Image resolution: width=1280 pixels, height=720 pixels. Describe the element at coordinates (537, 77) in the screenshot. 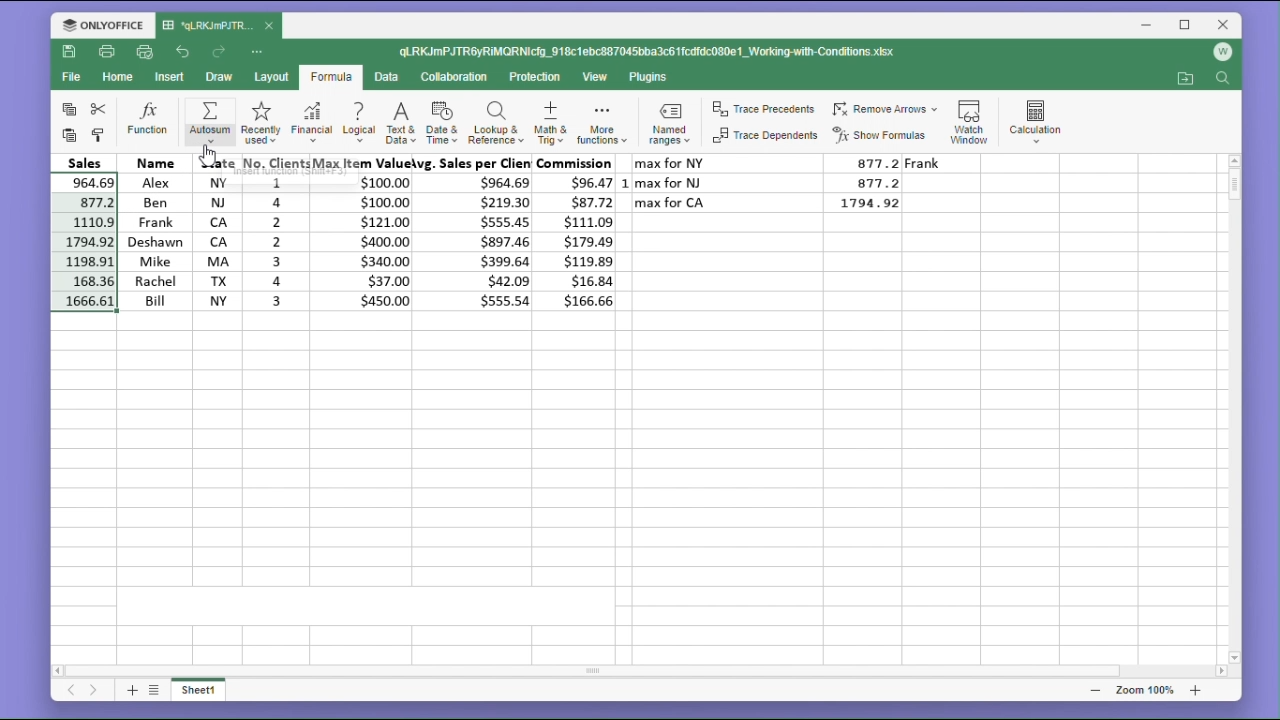

I see `protection` at that location.